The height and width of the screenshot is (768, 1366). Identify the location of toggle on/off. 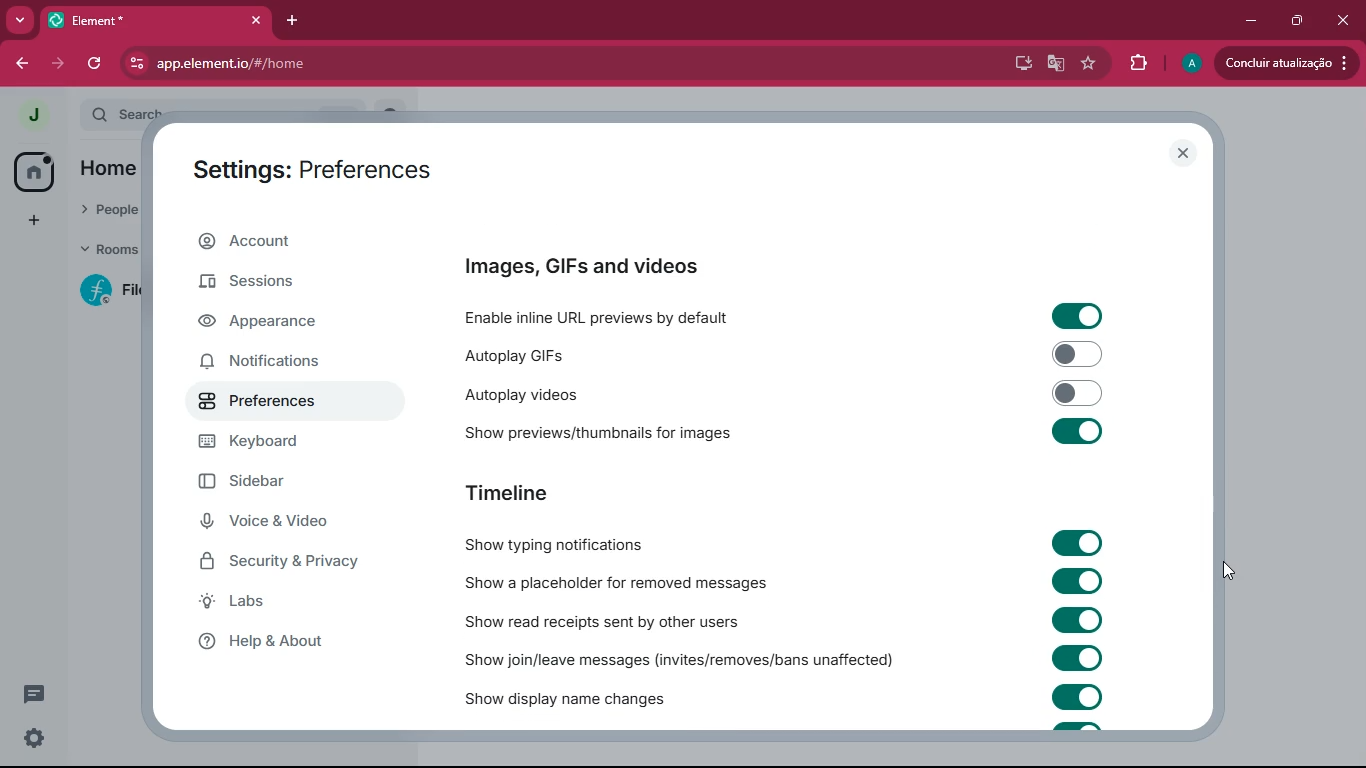
(1078, 620).